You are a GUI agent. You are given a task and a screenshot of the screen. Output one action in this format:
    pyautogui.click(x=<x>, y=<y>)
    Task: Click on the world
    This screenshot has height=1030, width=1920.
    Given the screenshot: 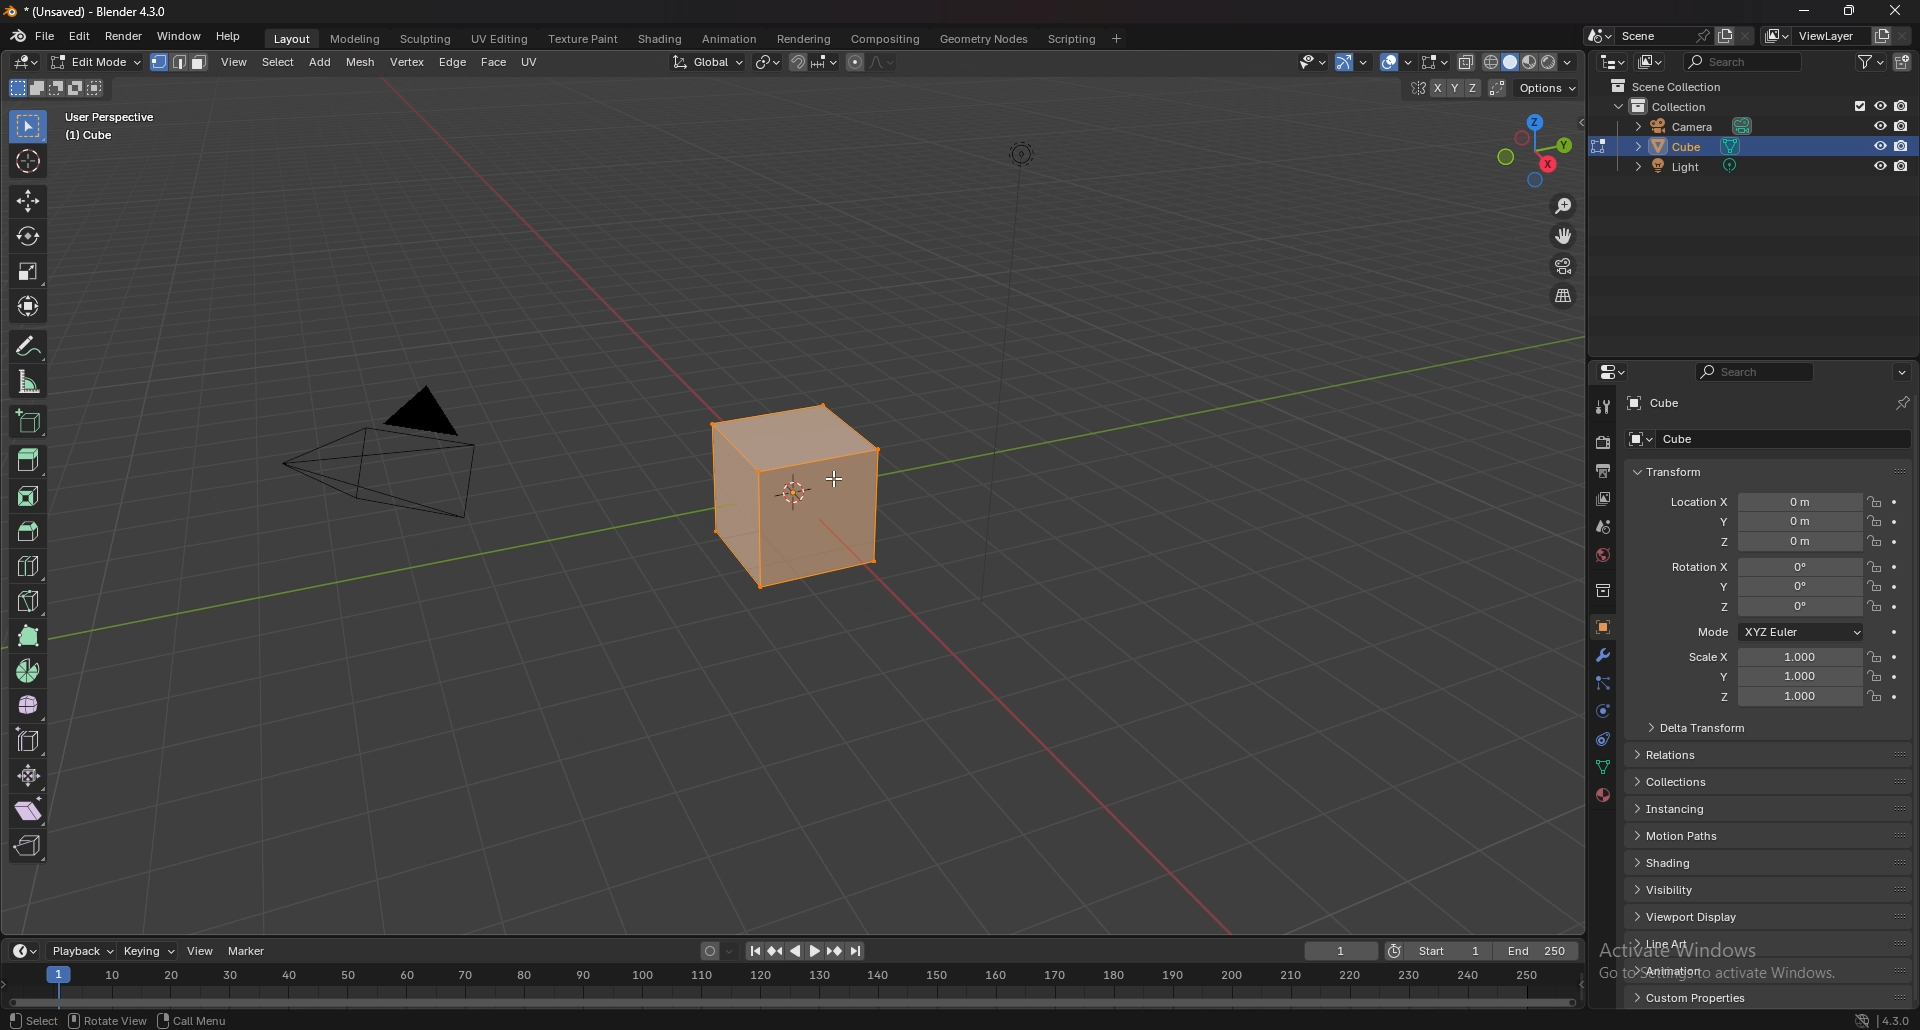 What is the action you would take?
    pyautogui.click(x=1600, y=555)
    